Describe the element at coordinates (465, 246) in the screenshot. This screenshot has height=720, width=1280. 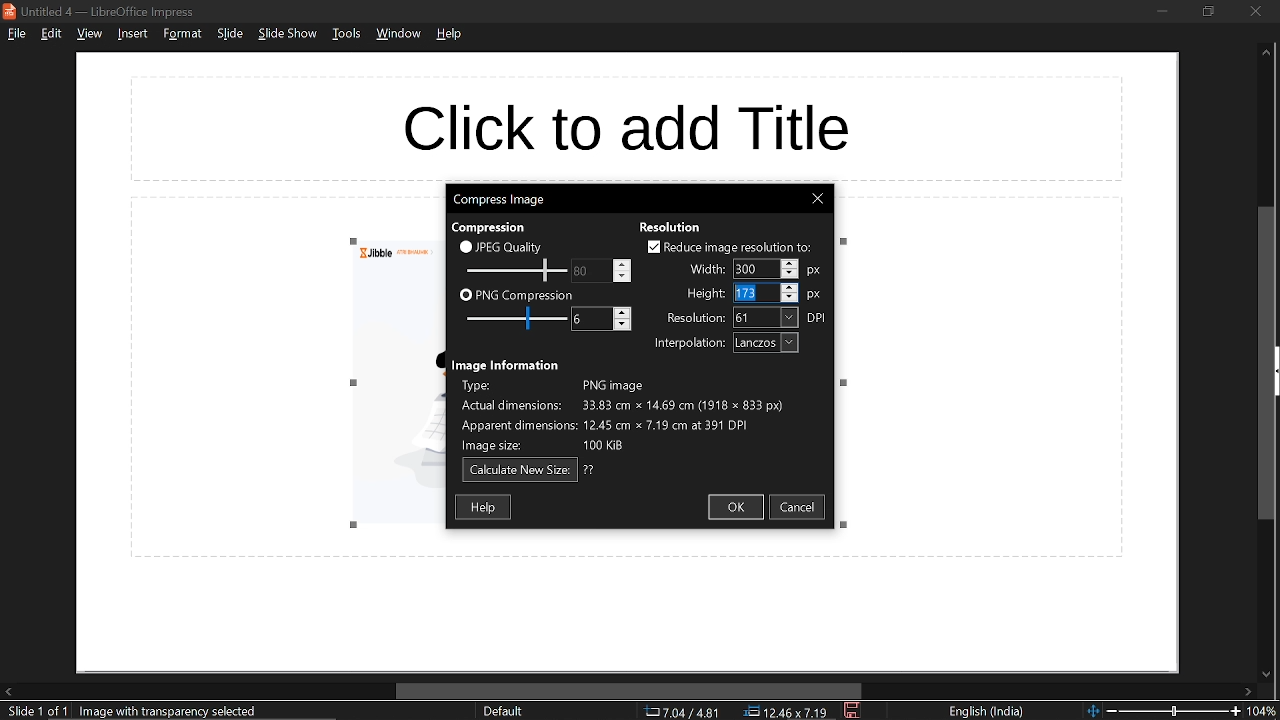
I see `checkbox` at that location.